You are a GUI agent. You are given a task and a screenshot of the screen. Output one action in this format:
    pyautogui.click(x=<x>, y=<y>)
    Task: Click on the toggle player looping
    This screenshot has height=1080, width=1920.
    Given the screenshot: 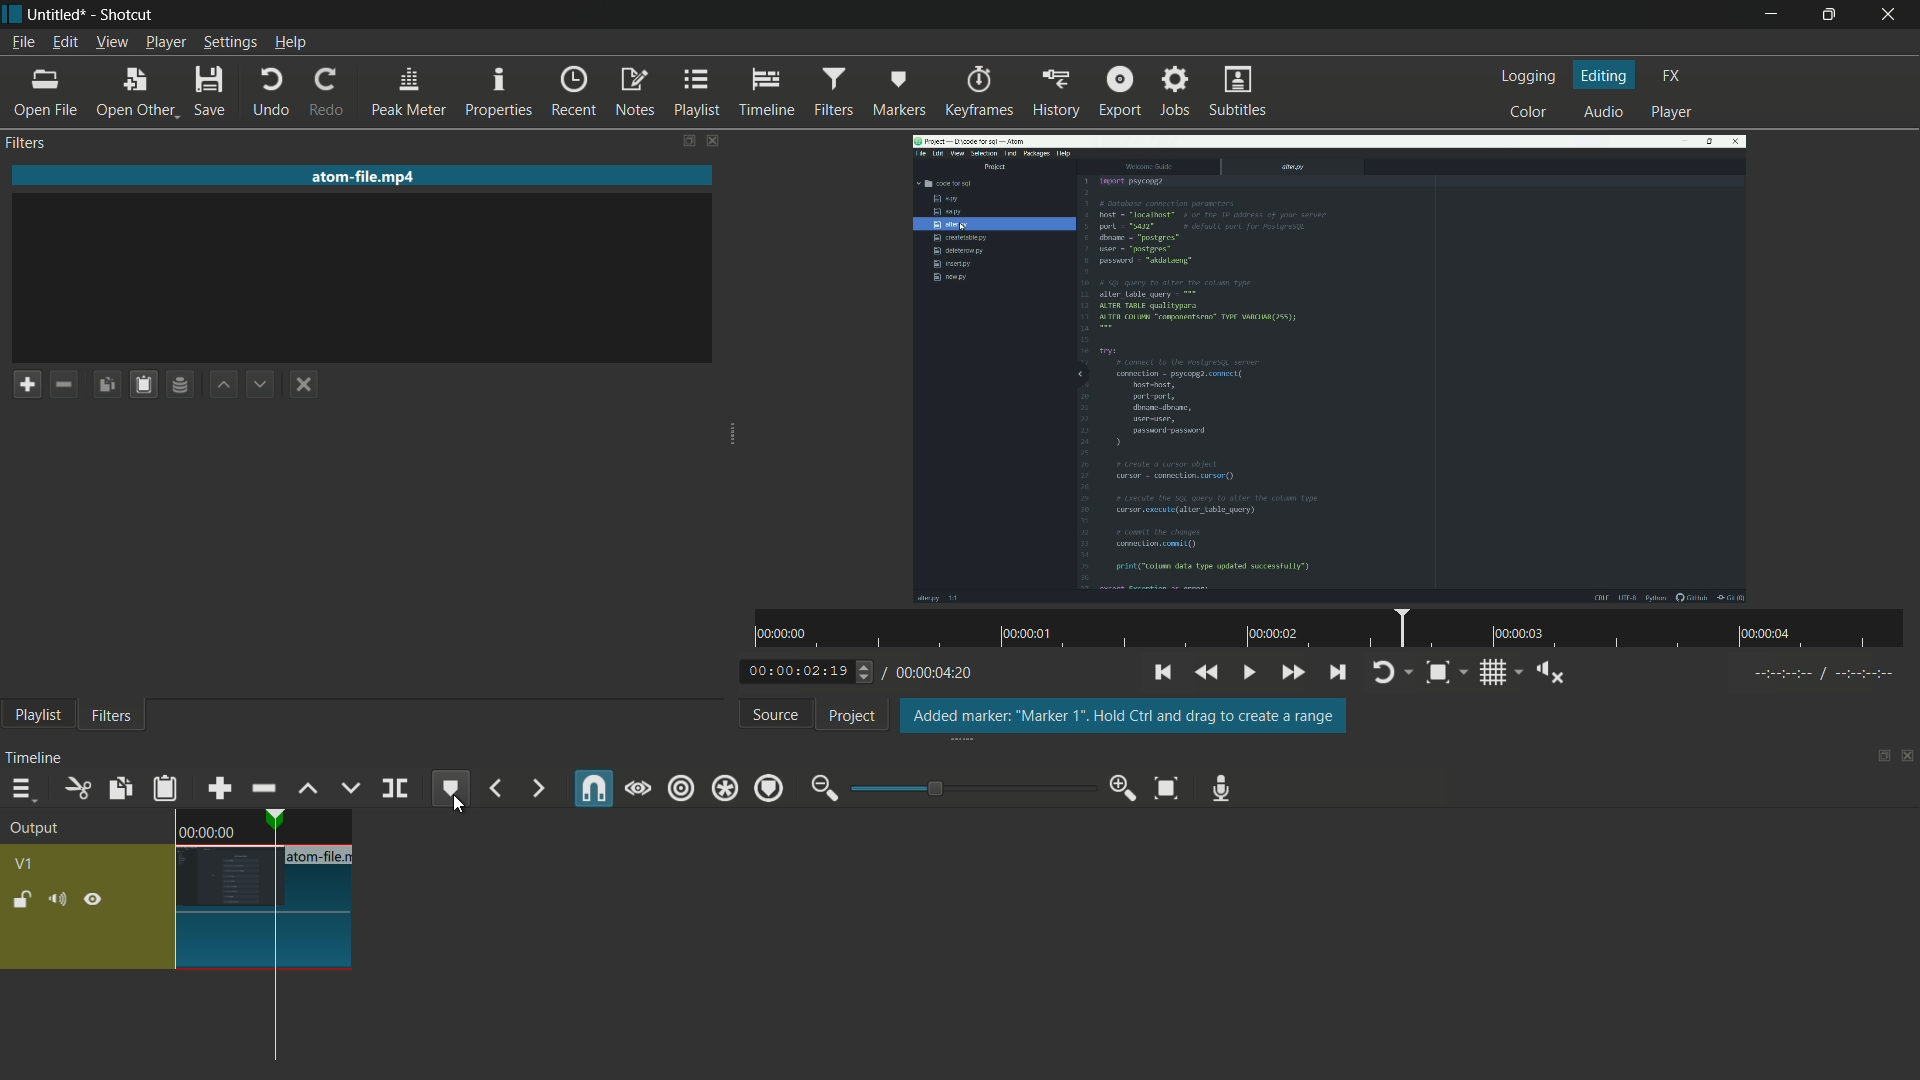 What is the action you would take?
    pyautogui.click(x=1384, y=673)
    